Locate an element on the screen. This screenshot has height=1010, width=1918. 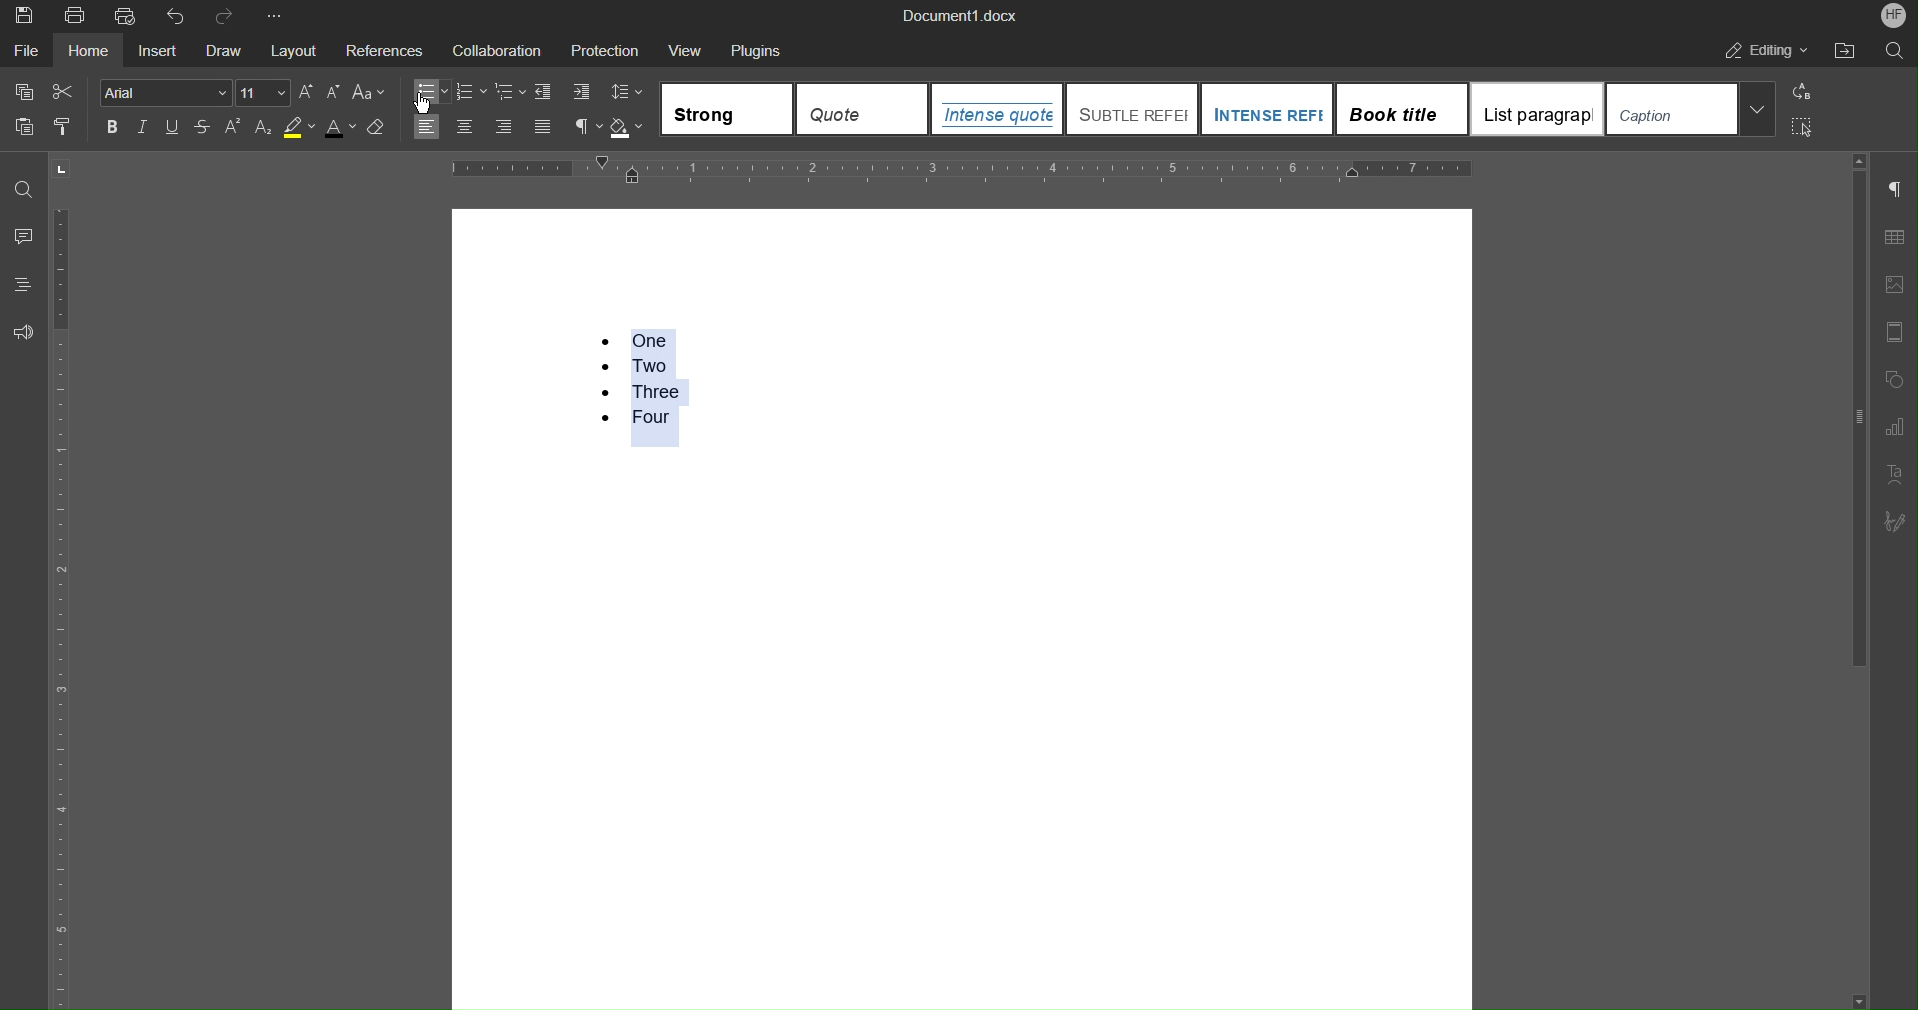
Replace is located at coordinates (1800, 93).